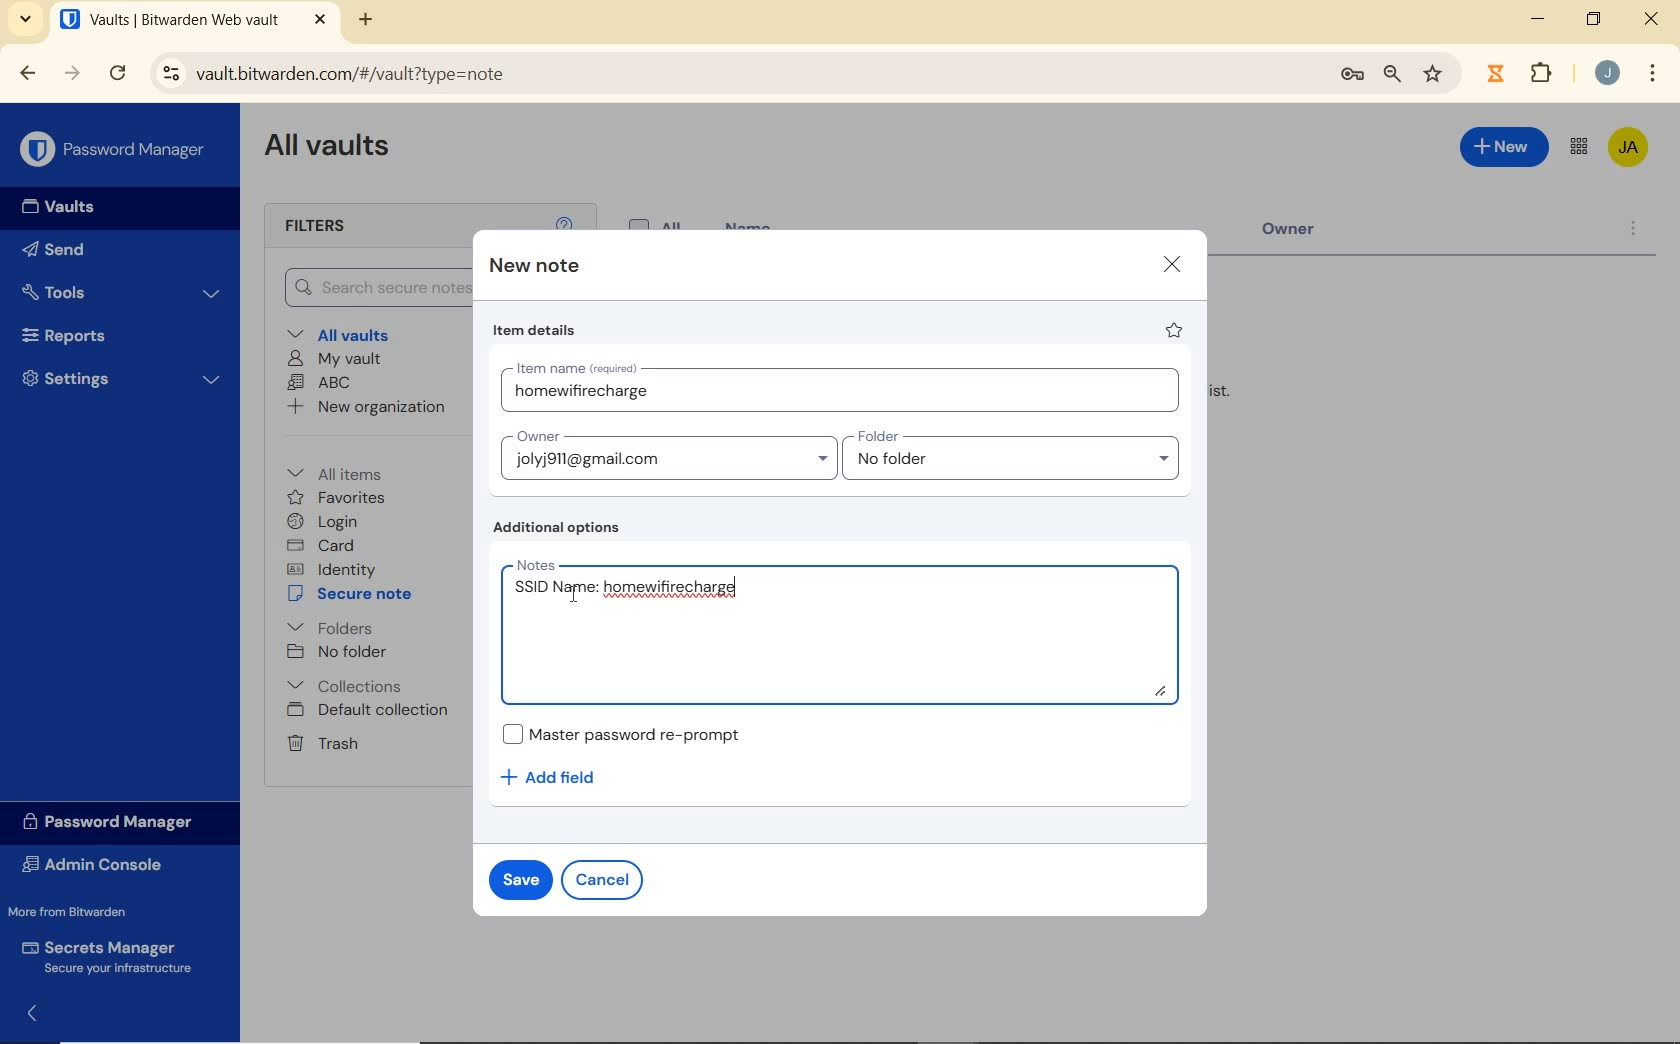  What do you see at coordinates (349, 471) in the screenshot?
I see `All items` at bounding box center [349, 471].